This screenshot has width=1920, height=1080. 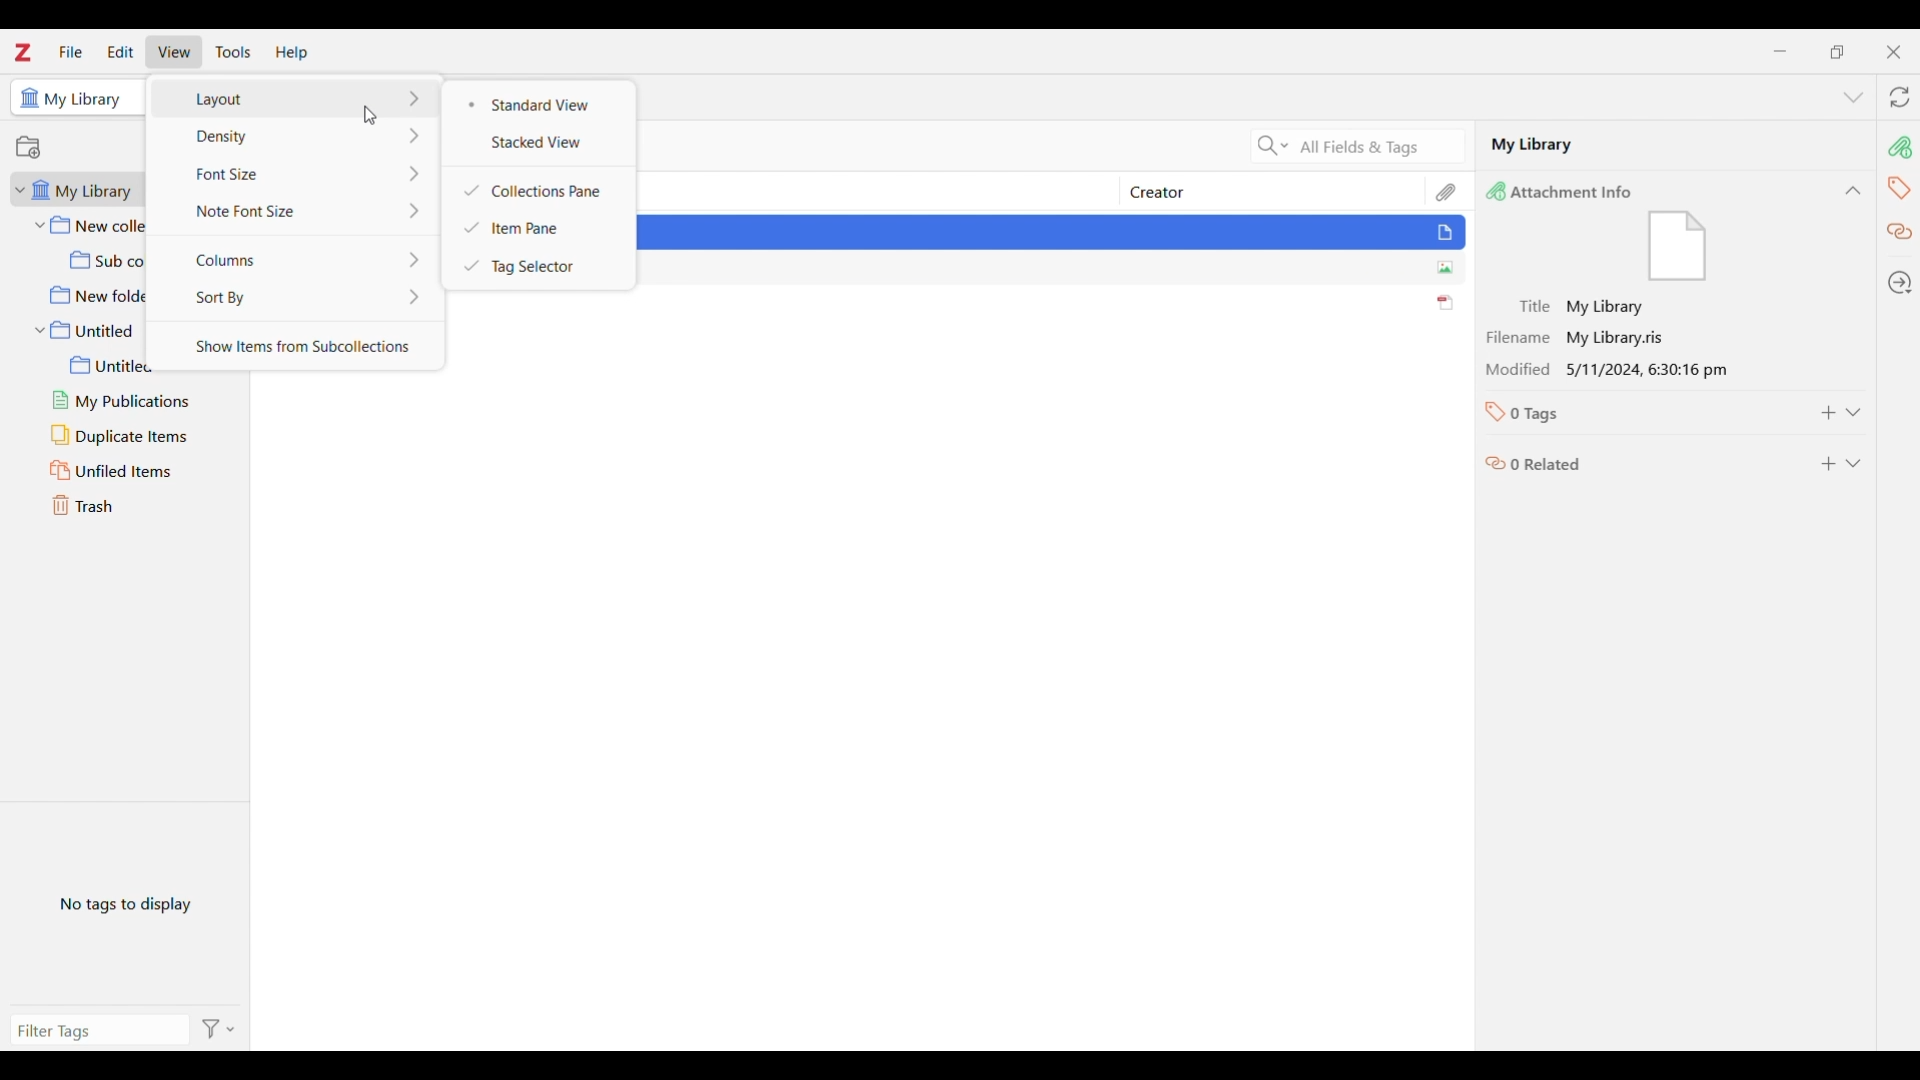 What do you see at coordinates (1380, 146) in the screenshot?
I see `Selected search criteria` at bounding box center [1380, 146].